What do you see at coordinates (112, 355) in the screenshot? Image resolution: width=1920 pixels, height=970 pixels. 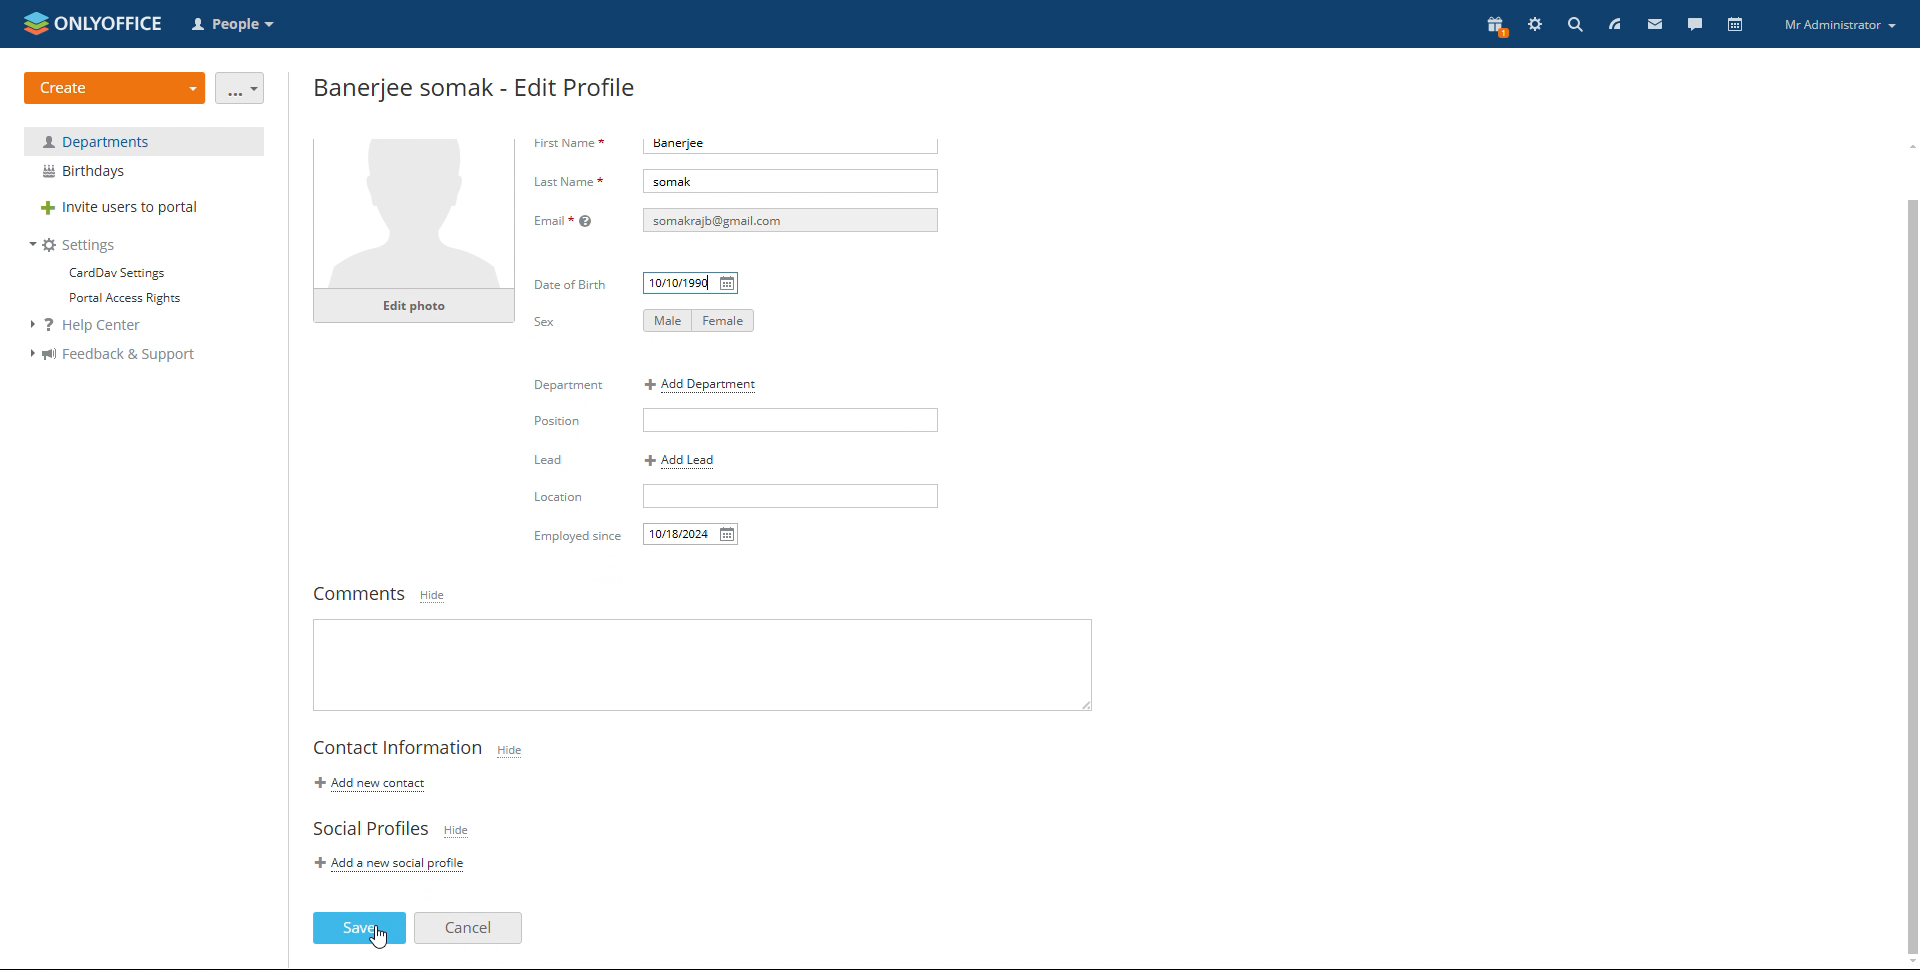 I see `feedback and support` at bounding box center [112, 355].